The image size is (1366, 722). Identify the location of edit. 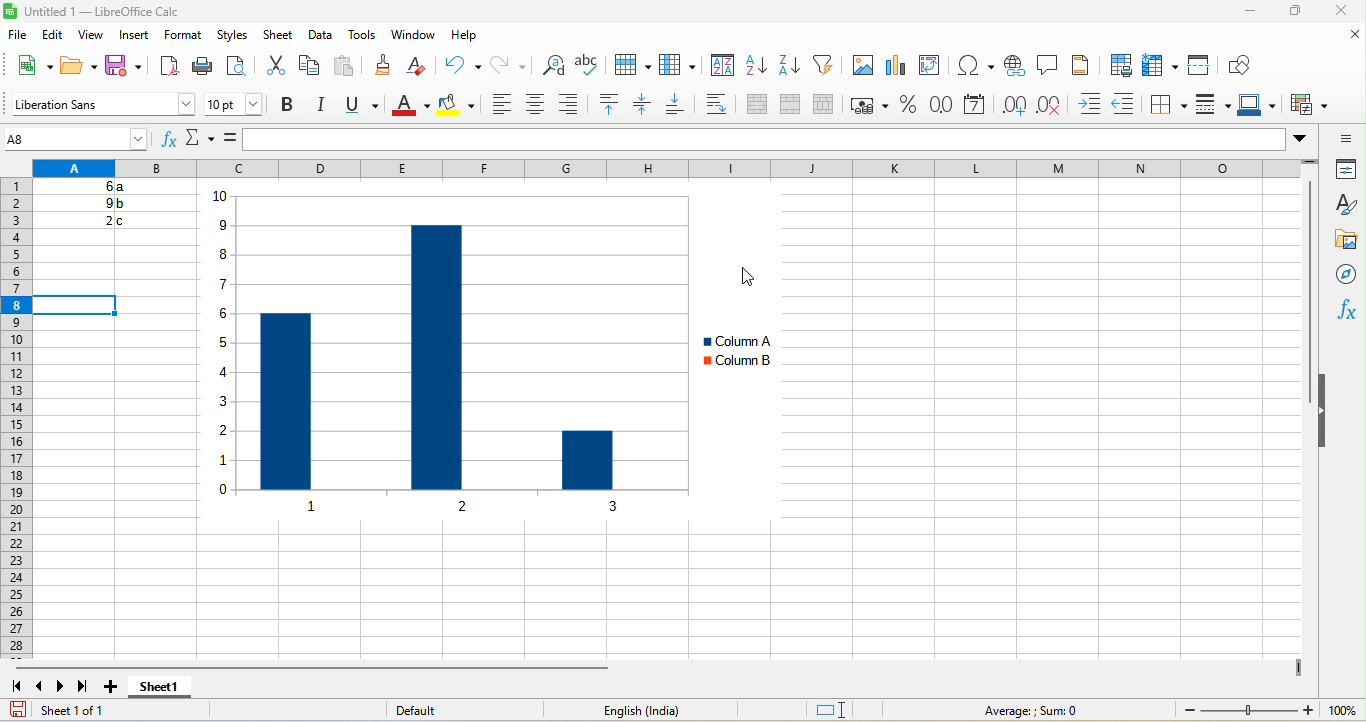
(56, 33).